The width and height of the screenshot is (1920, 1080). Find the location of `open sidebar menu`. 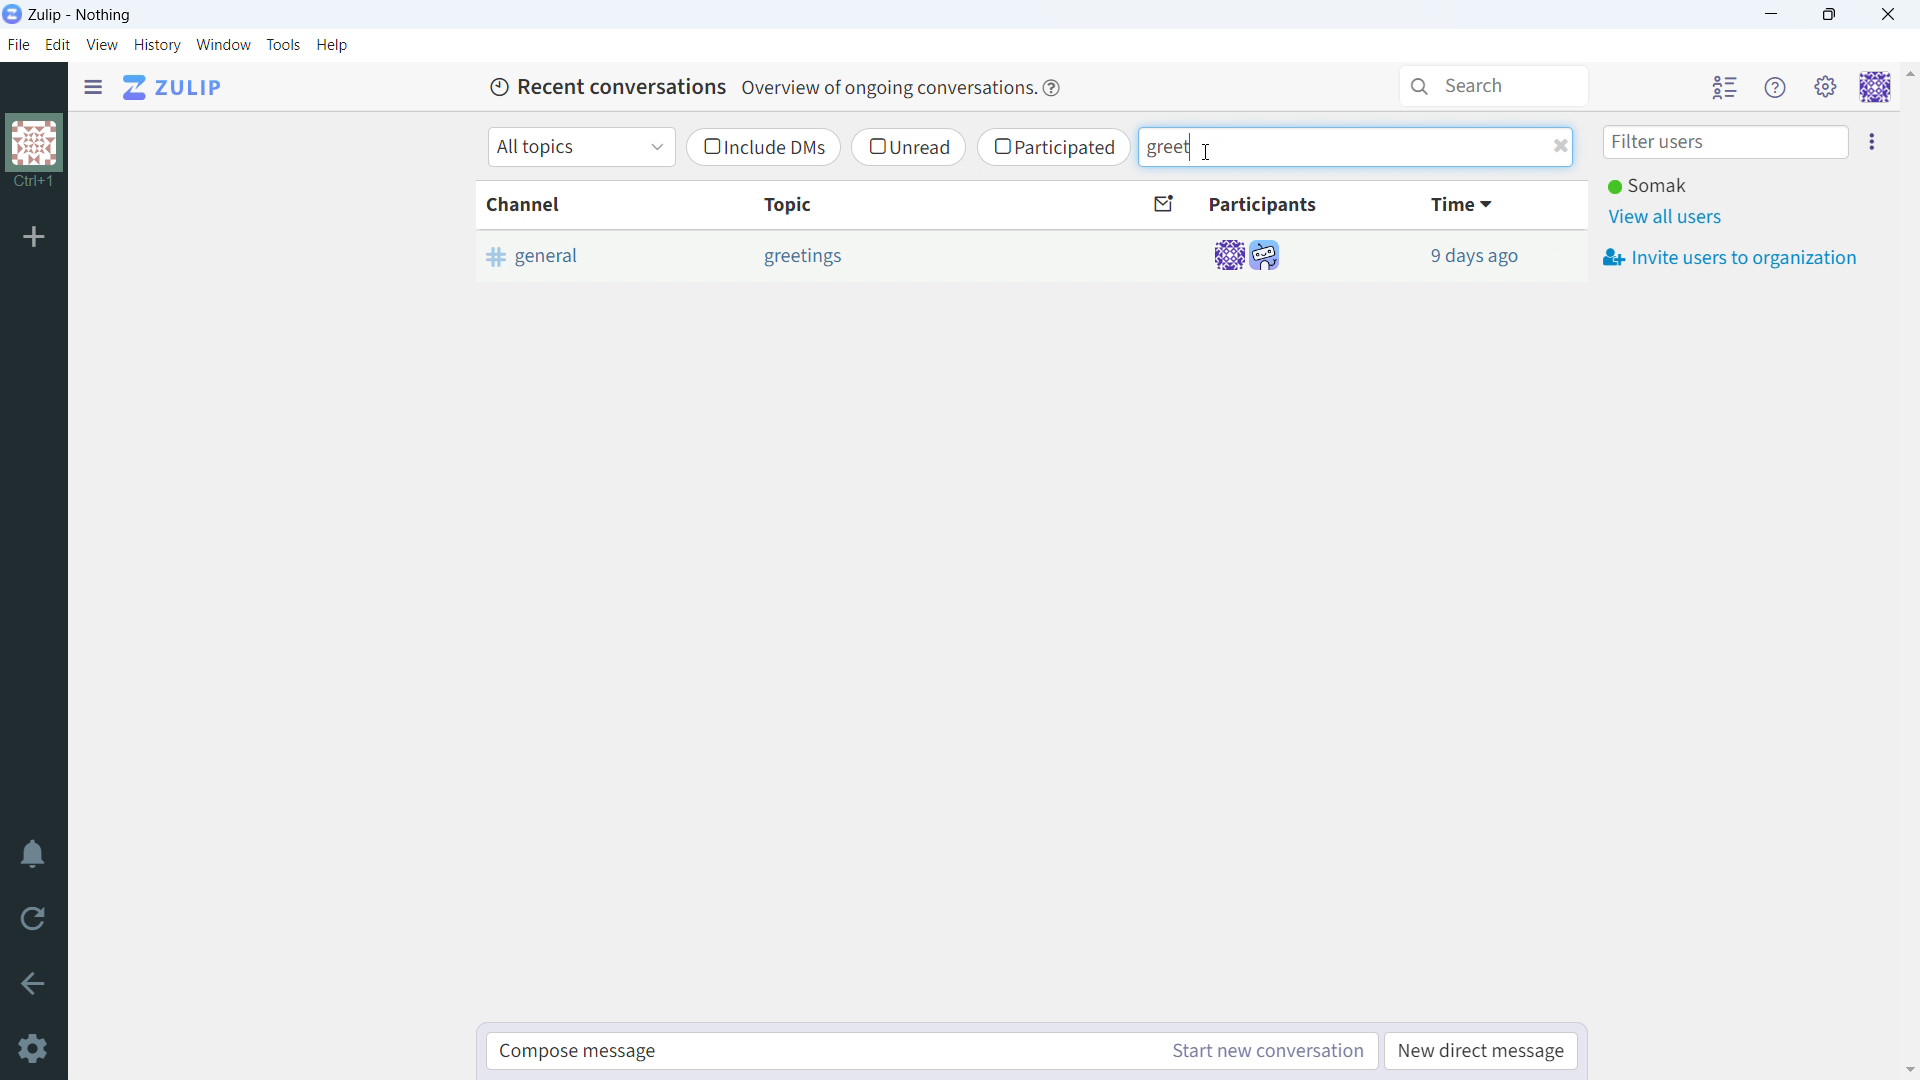

open sidebar menu is located at coordinates (93, 88).